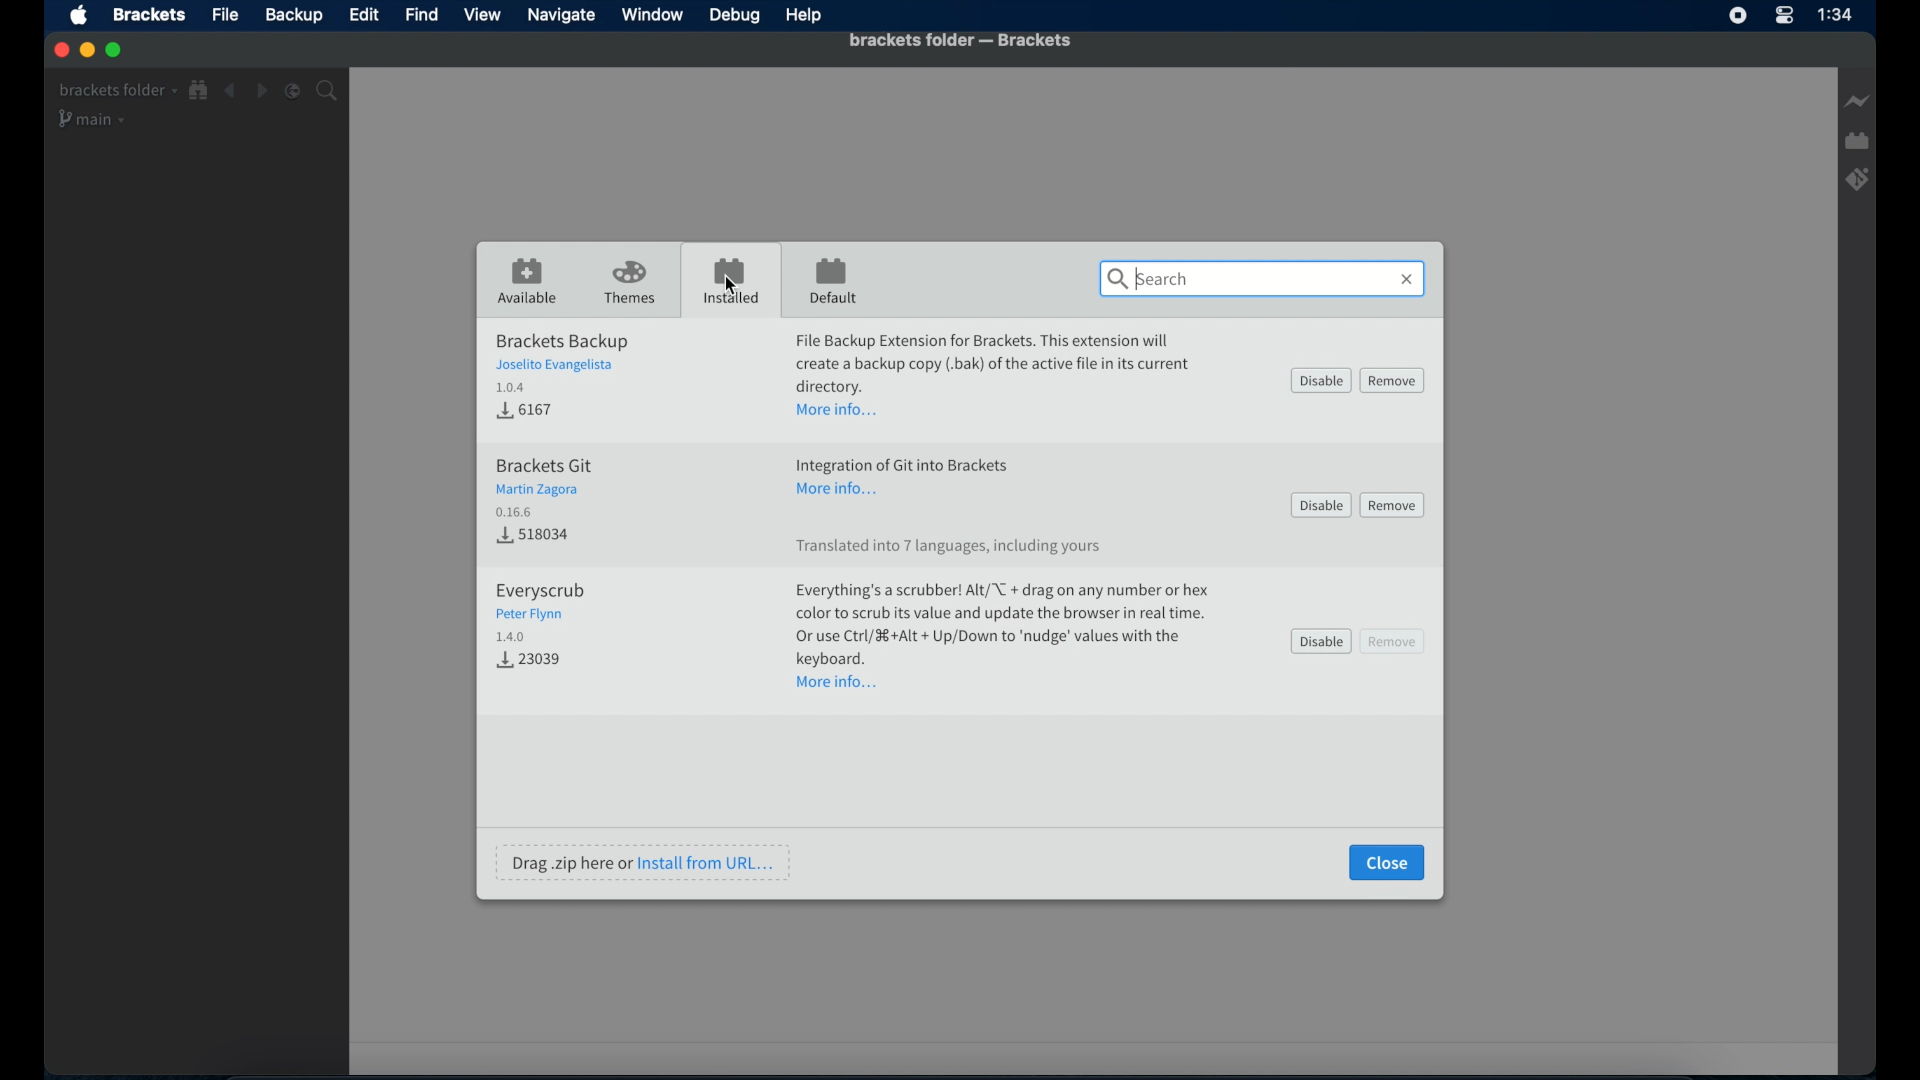 The height and width of the screenshot is (1080, 1920). What do you see at coordinates (1857, 101) in the screenshot?
I see `Live preview` at bounding box center [1857, 101].